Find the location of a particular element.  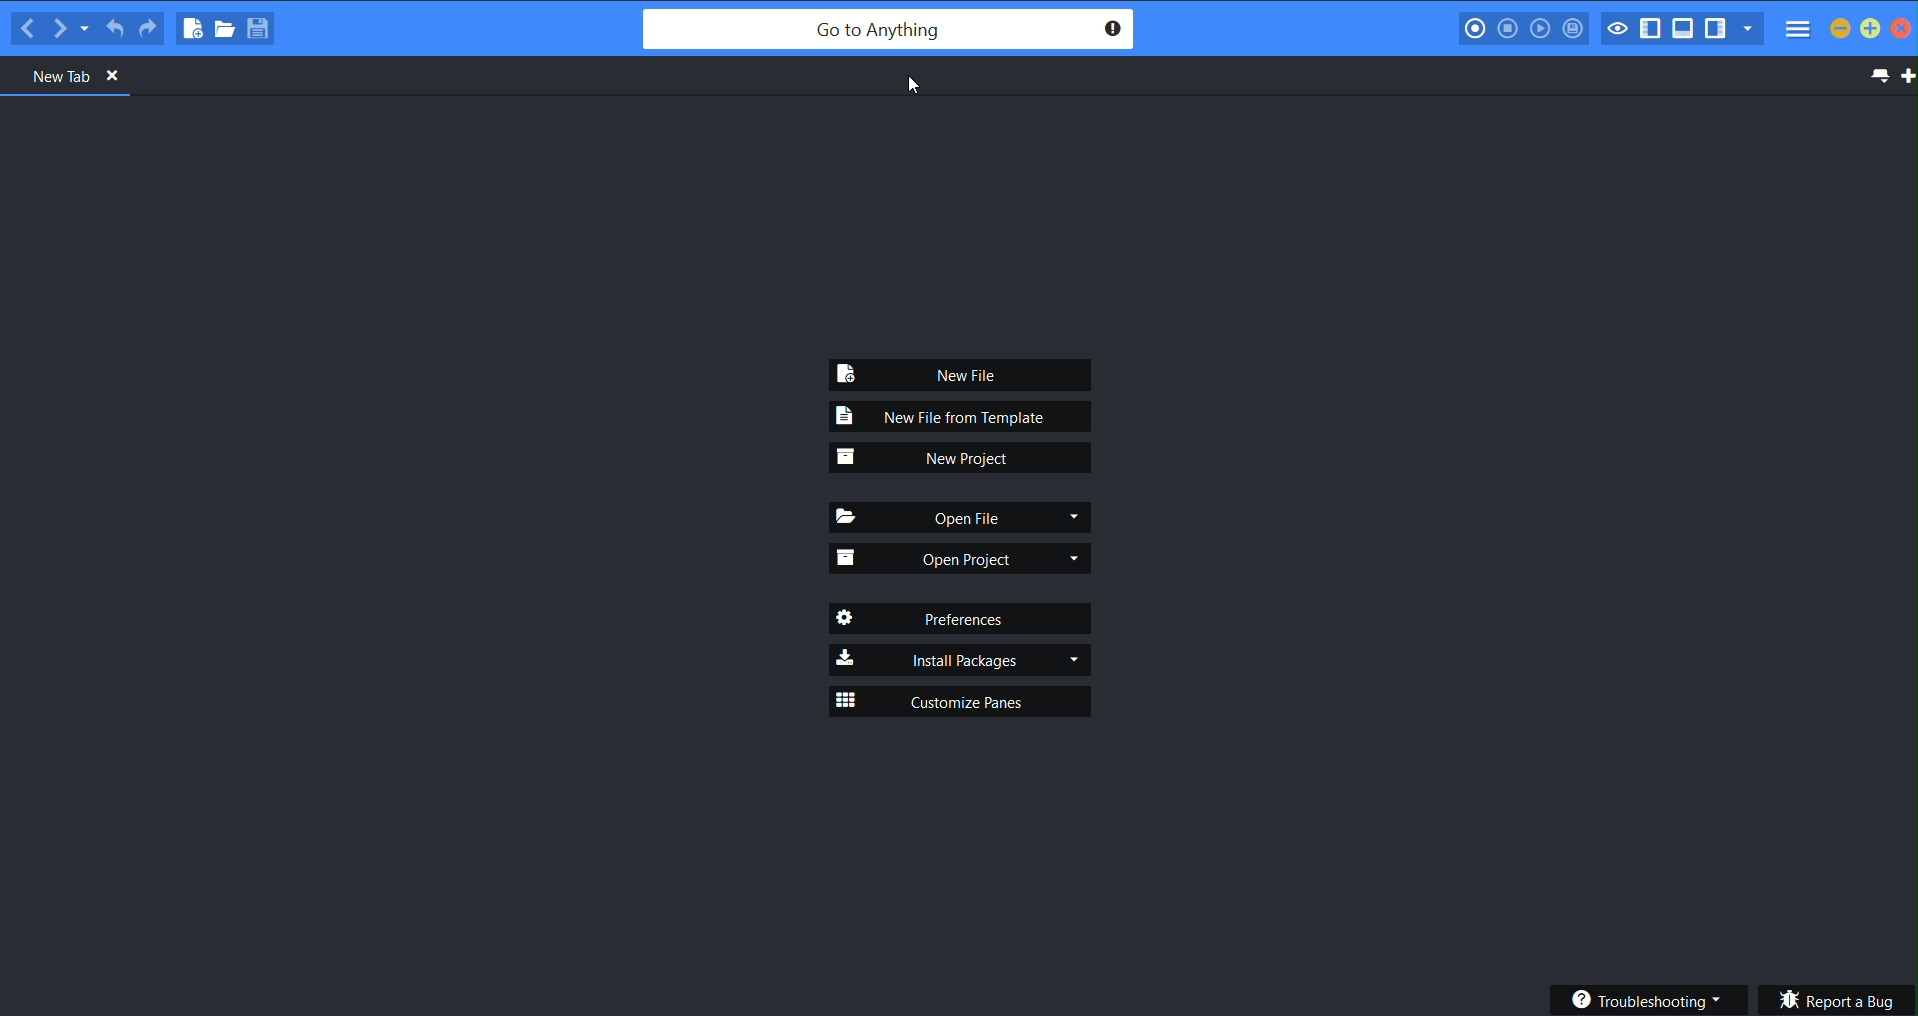

play last macro is located at coordinates (1540, 28).